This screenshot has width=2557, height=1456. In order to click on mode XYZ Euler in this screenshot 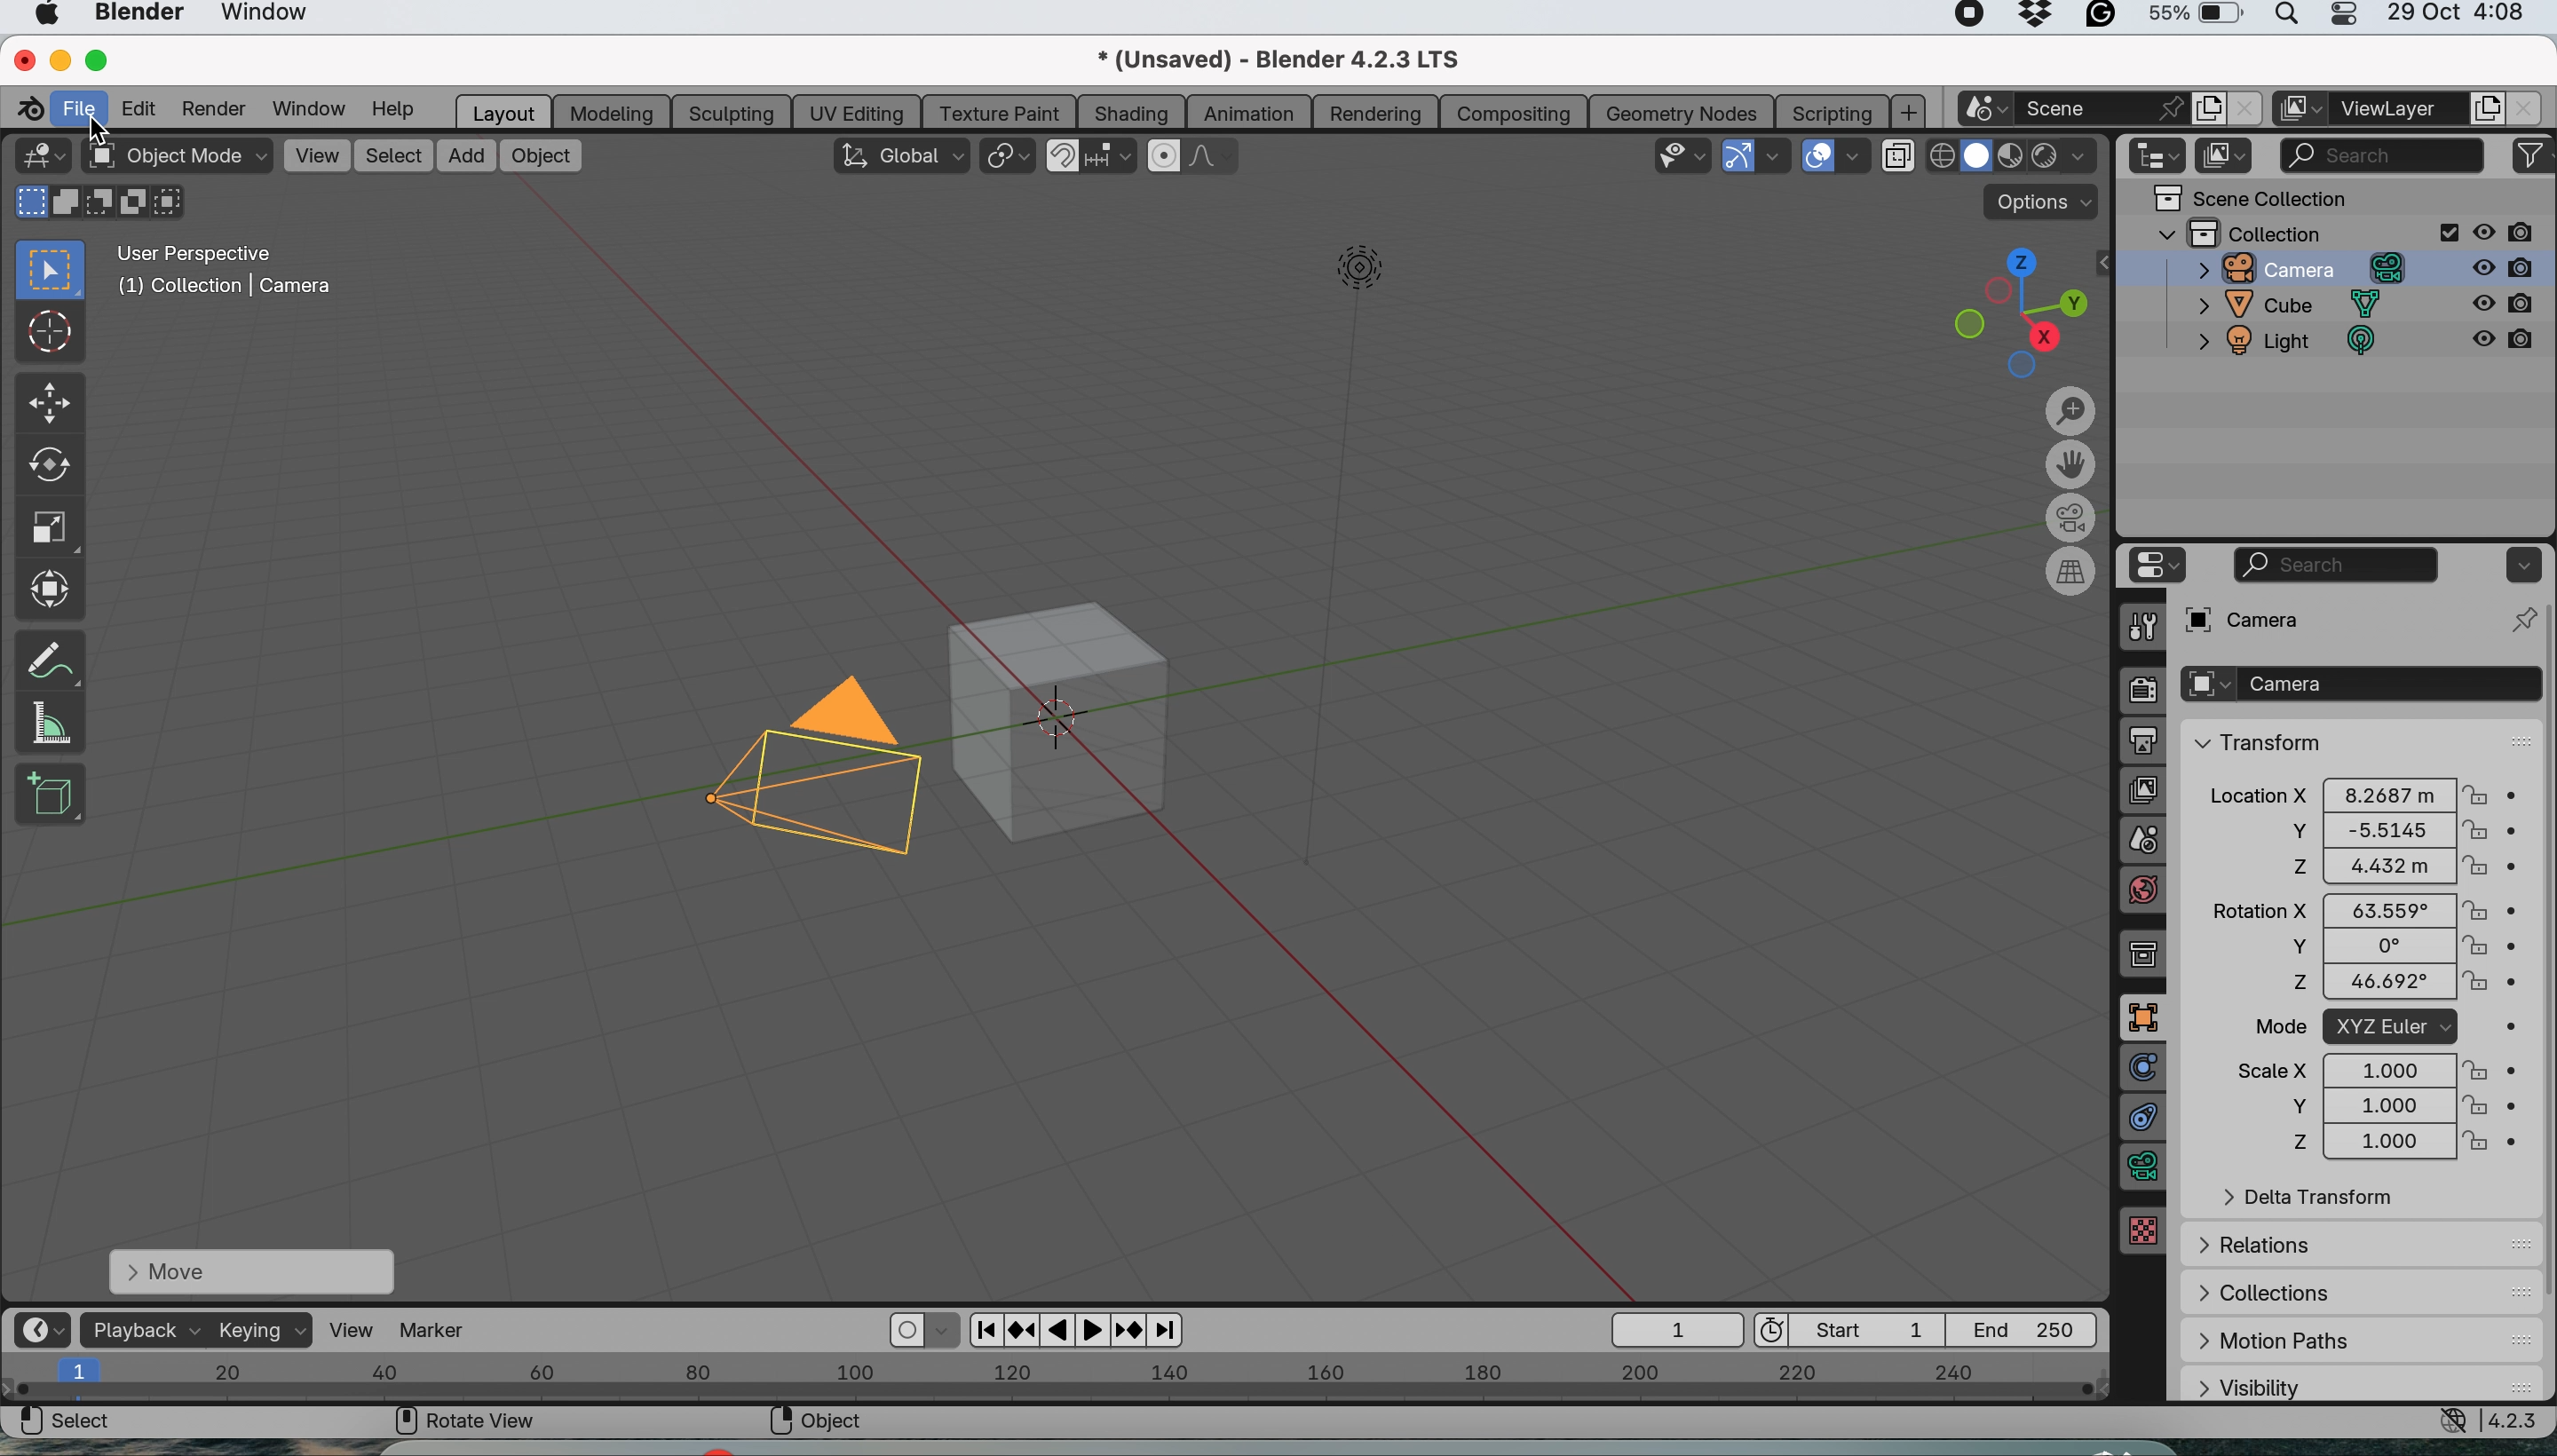, I will do `click(2371, 1028)`.